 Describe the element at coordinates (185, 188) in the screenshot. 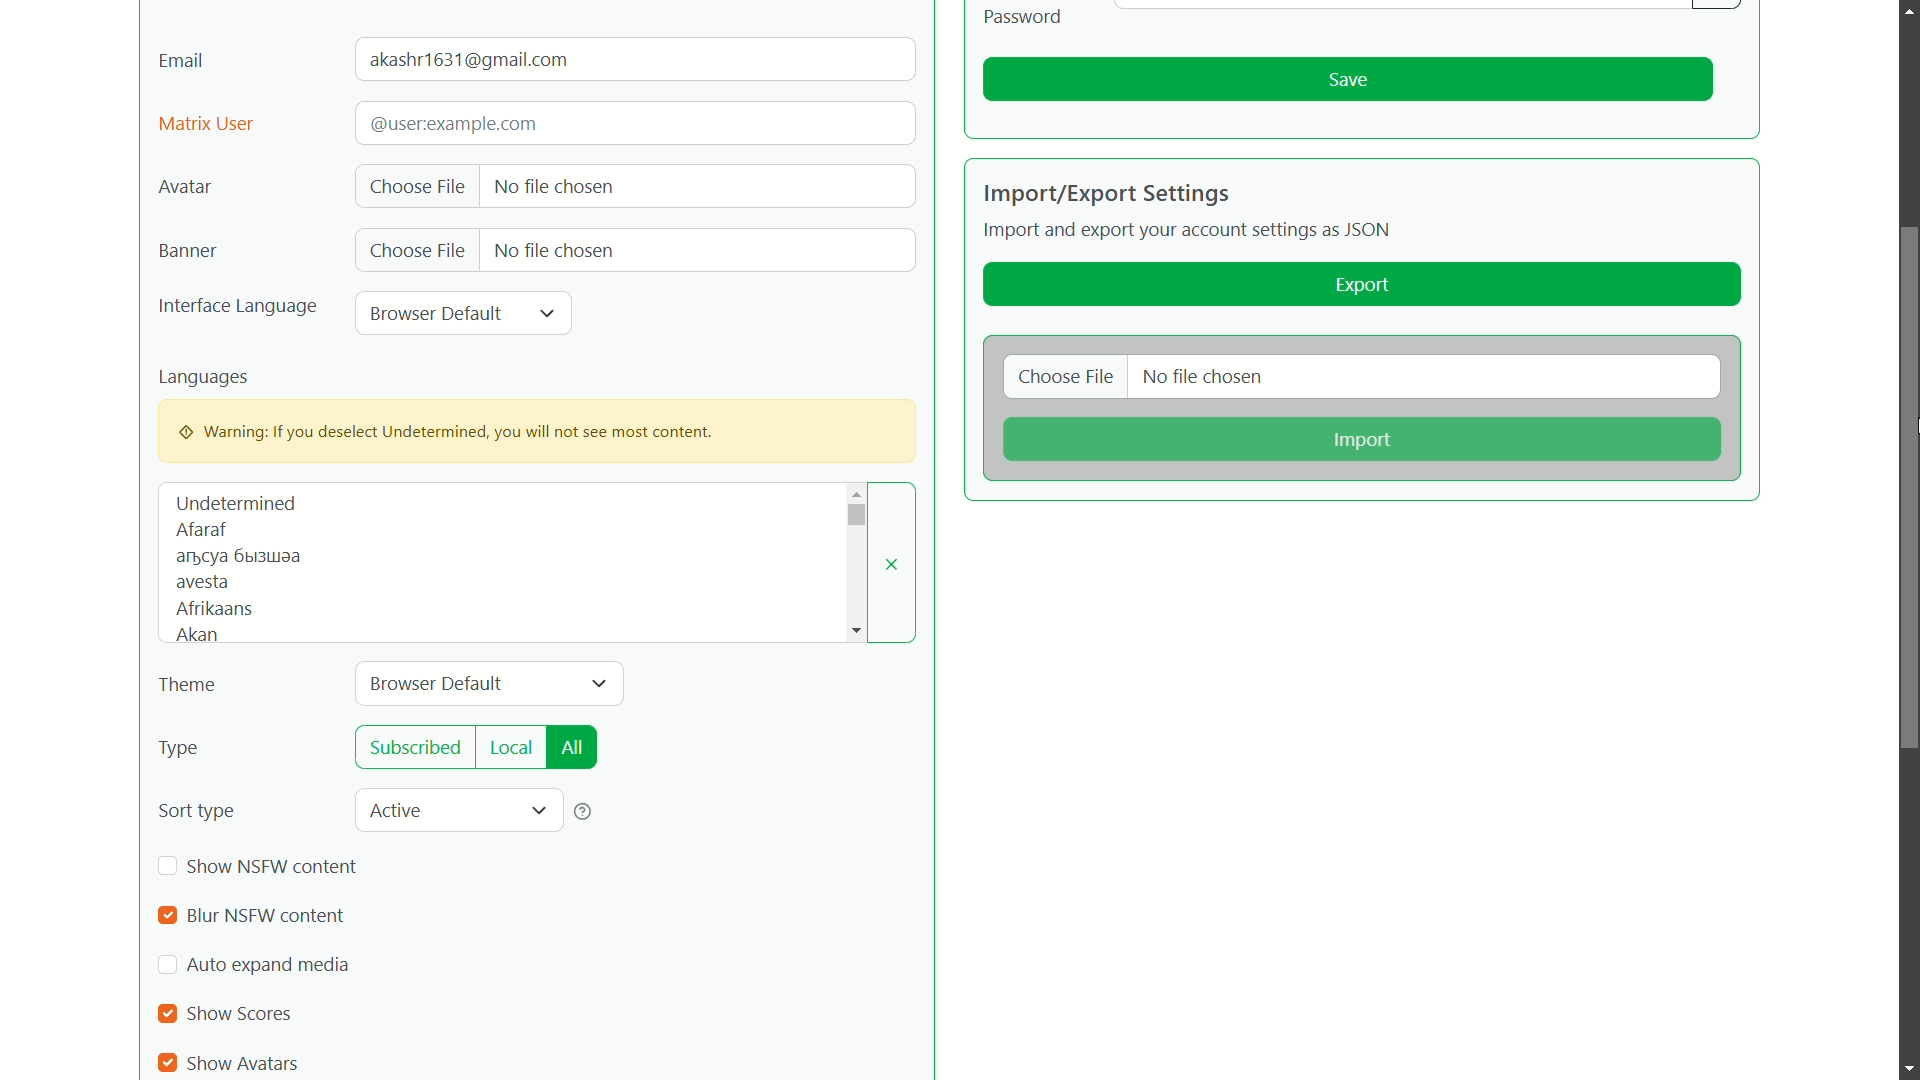

I see `avatar` at that location.